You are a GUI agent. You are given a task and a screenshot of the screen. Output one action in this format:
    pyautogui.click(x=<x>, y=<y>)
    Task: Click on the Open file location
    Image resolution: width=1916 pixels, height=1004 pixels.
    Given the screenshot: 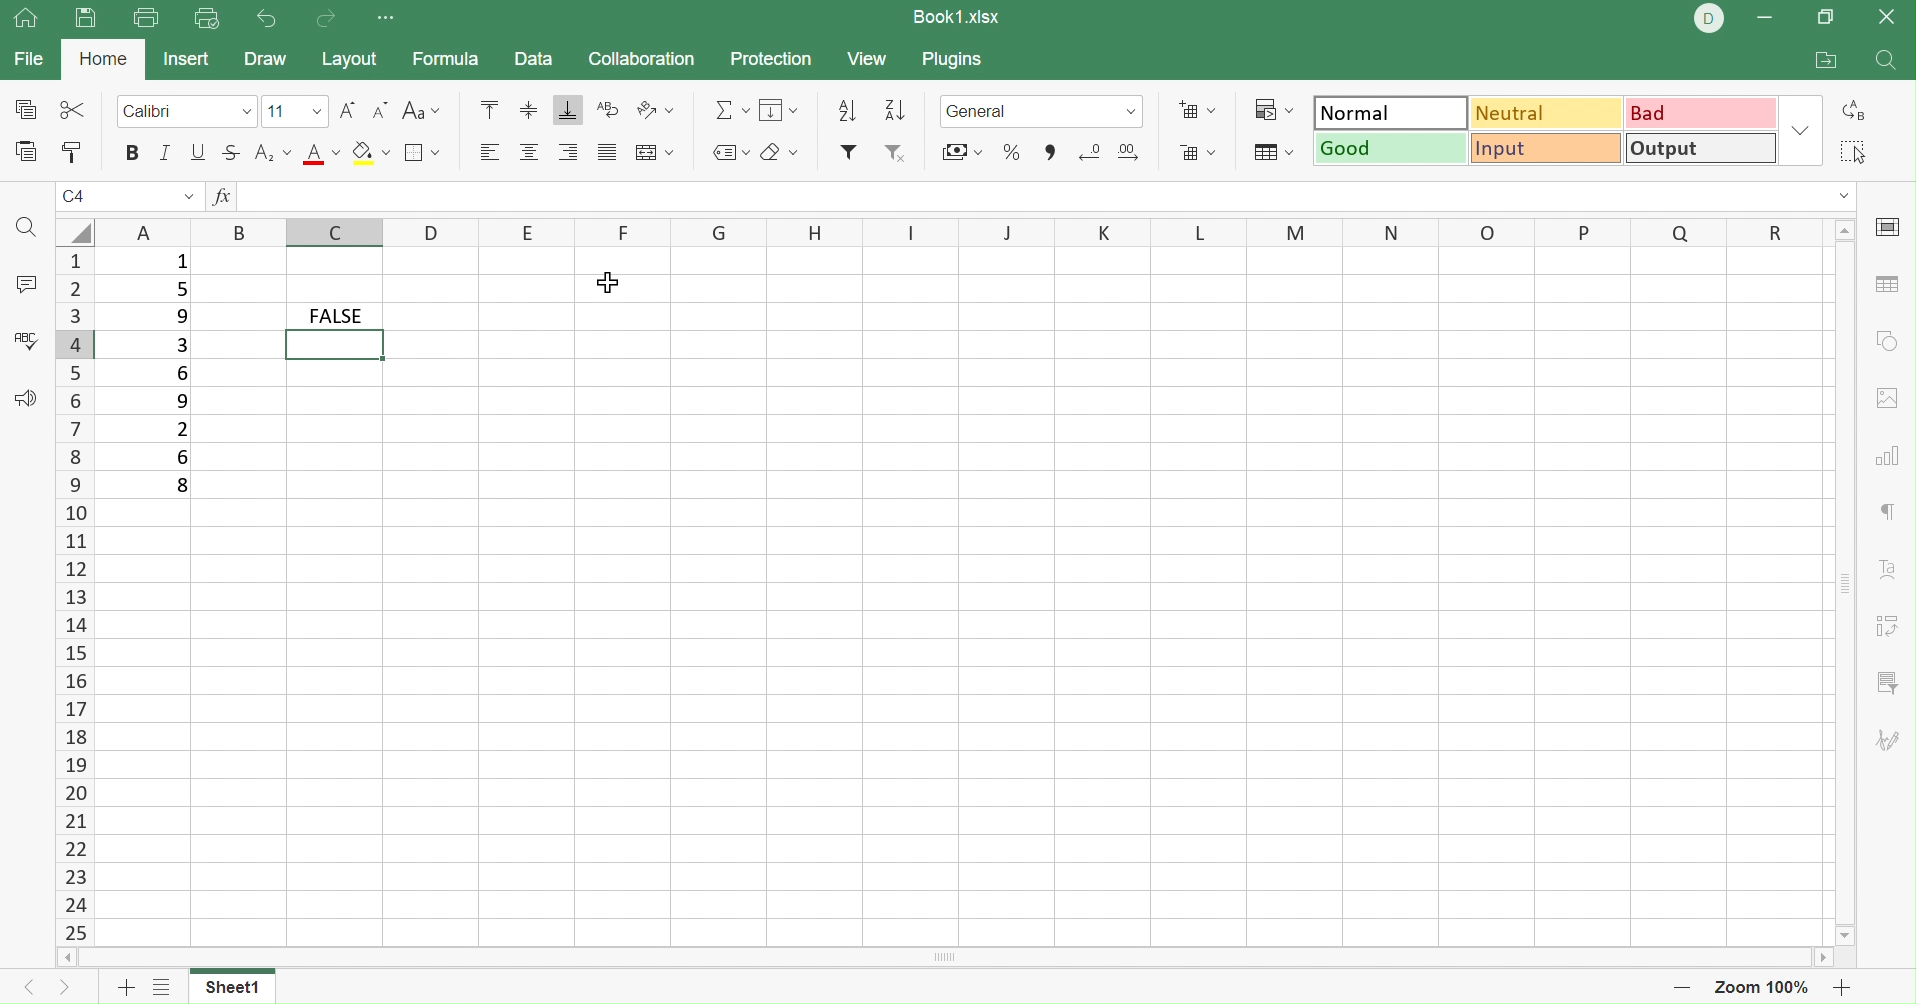 What is the action you would take?
    pyautogui.click(x=1826, y=62)
    